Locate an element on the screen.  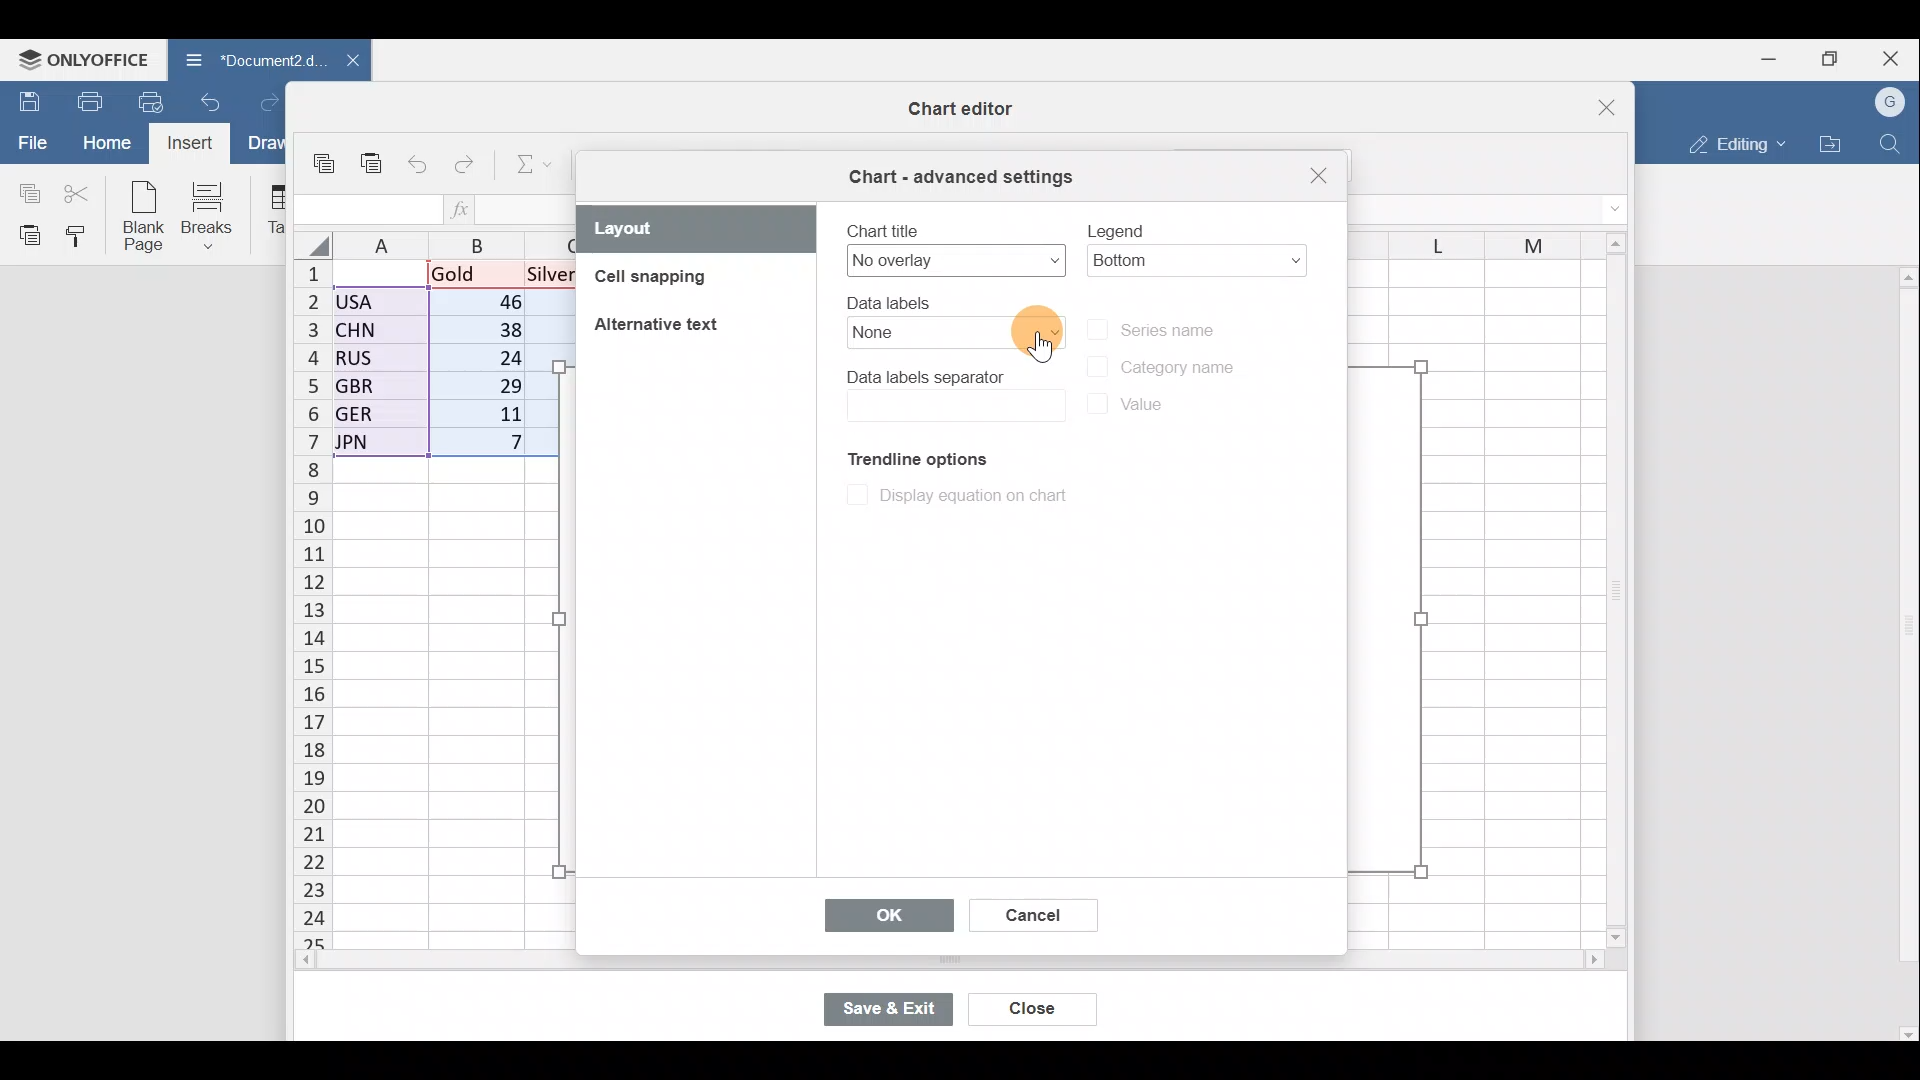
Insert function is located at coordinates (473, 208).